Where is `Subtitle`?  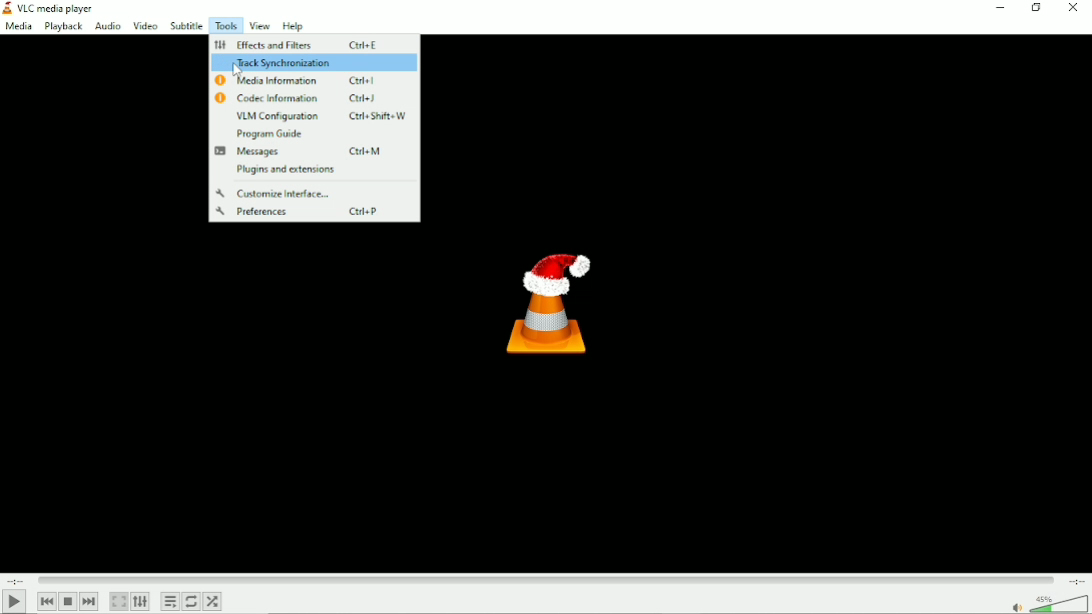 Subtitle is located at coordinates (185, 26).